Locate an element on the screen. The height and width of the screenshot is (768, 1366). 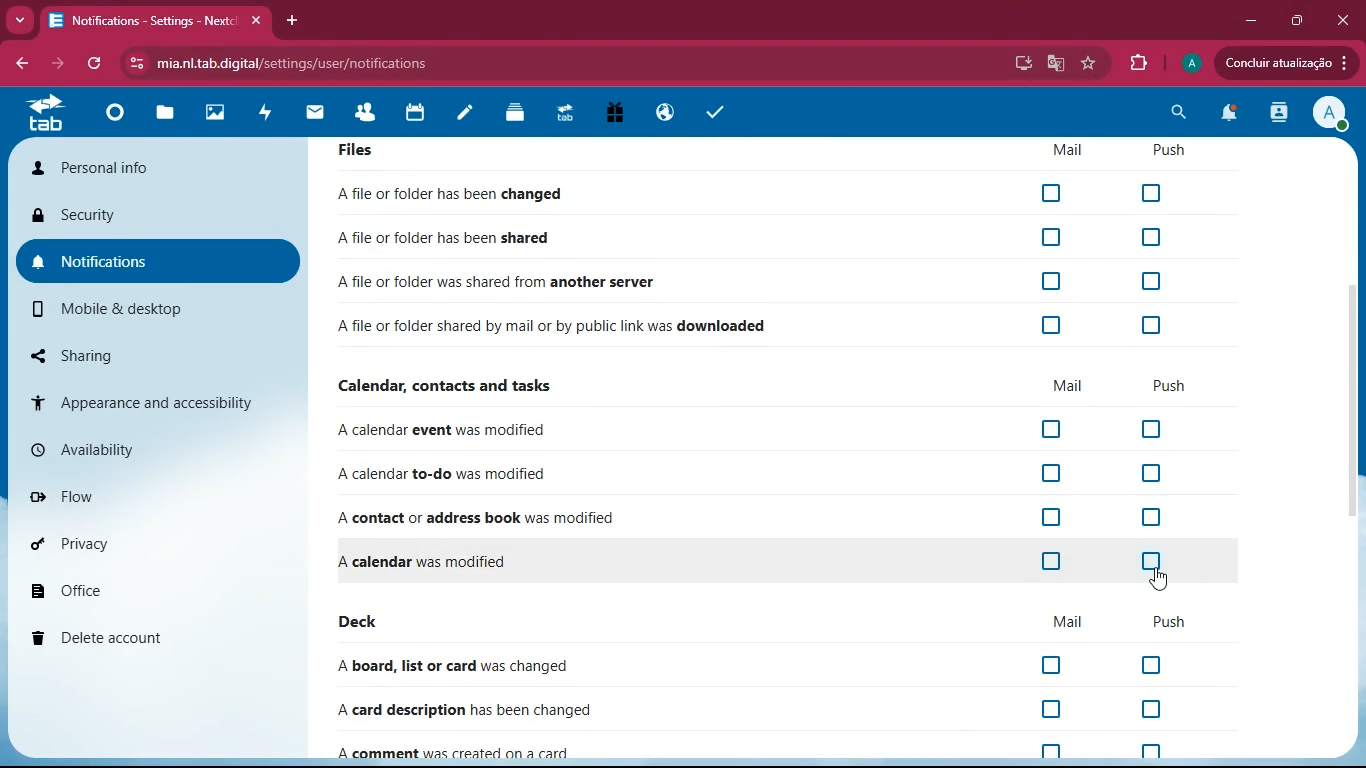
refresh is located at coordinates (98, 64).